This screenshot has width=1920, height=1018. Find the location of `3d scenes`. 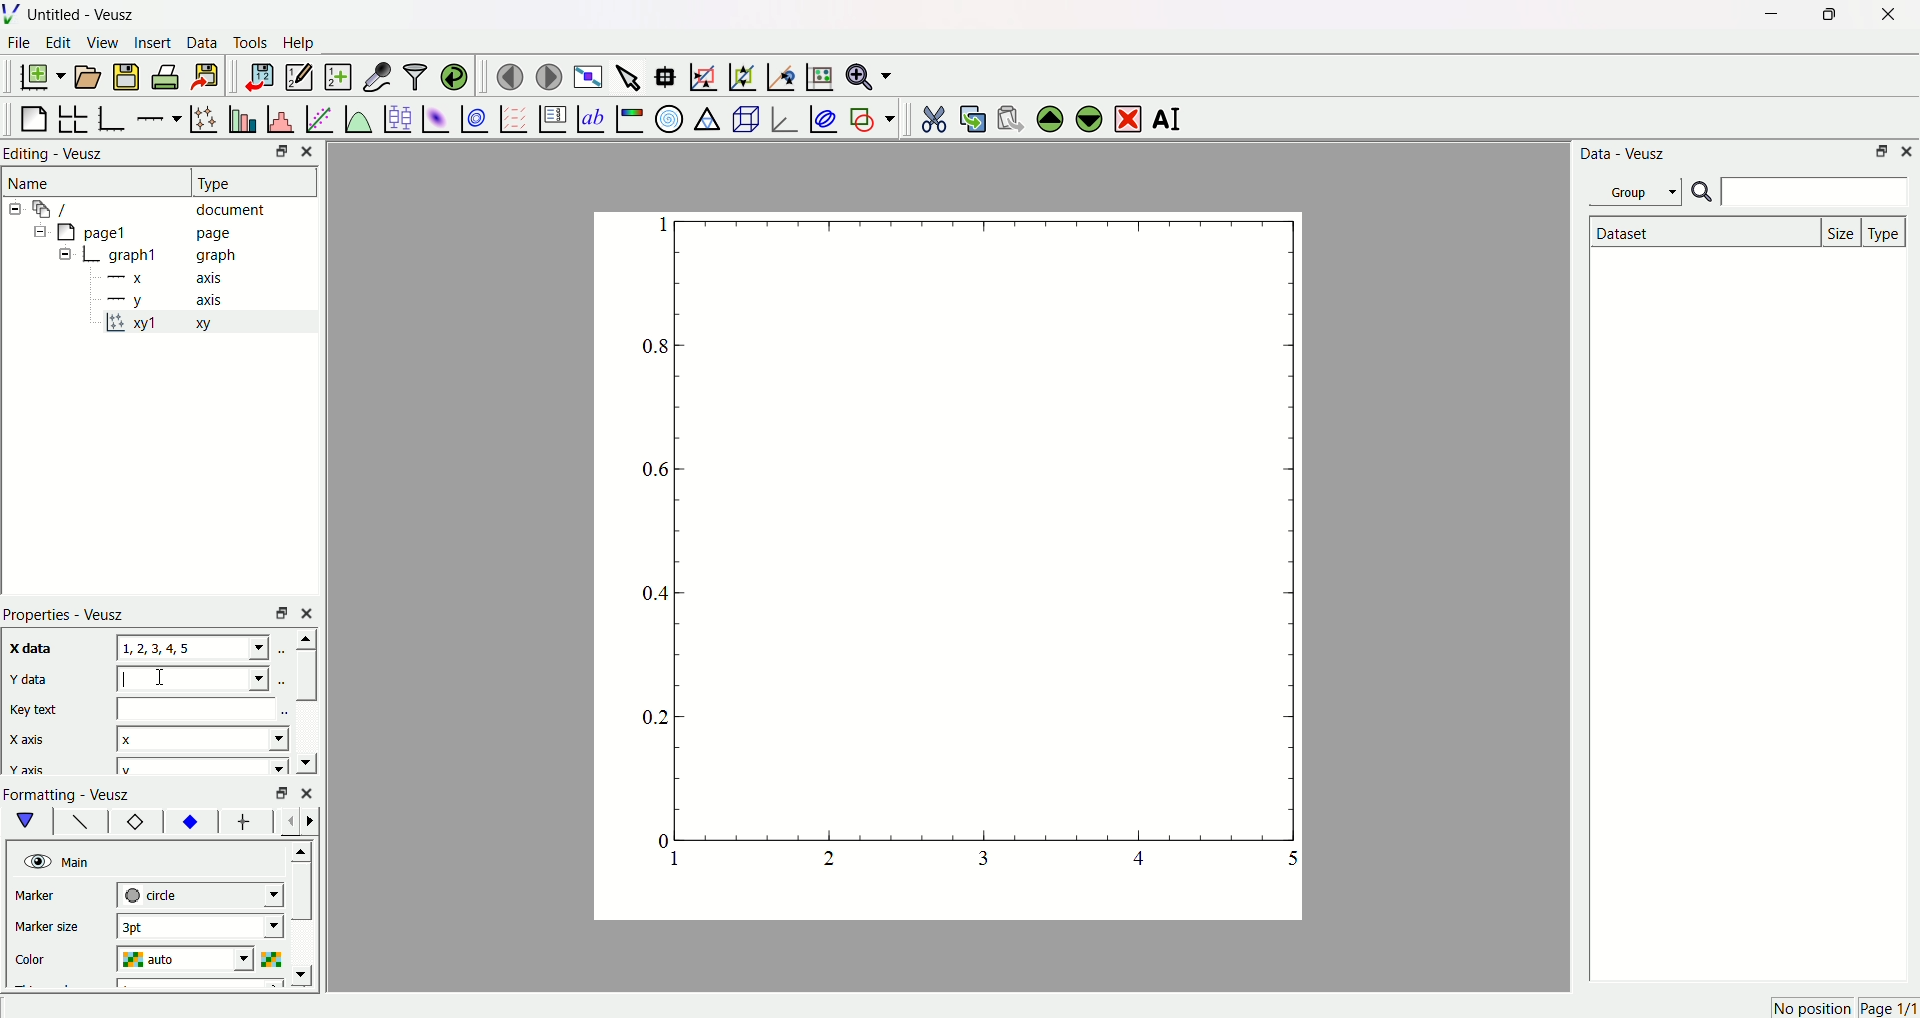

3d scenes is located at coordinates (744, 118).